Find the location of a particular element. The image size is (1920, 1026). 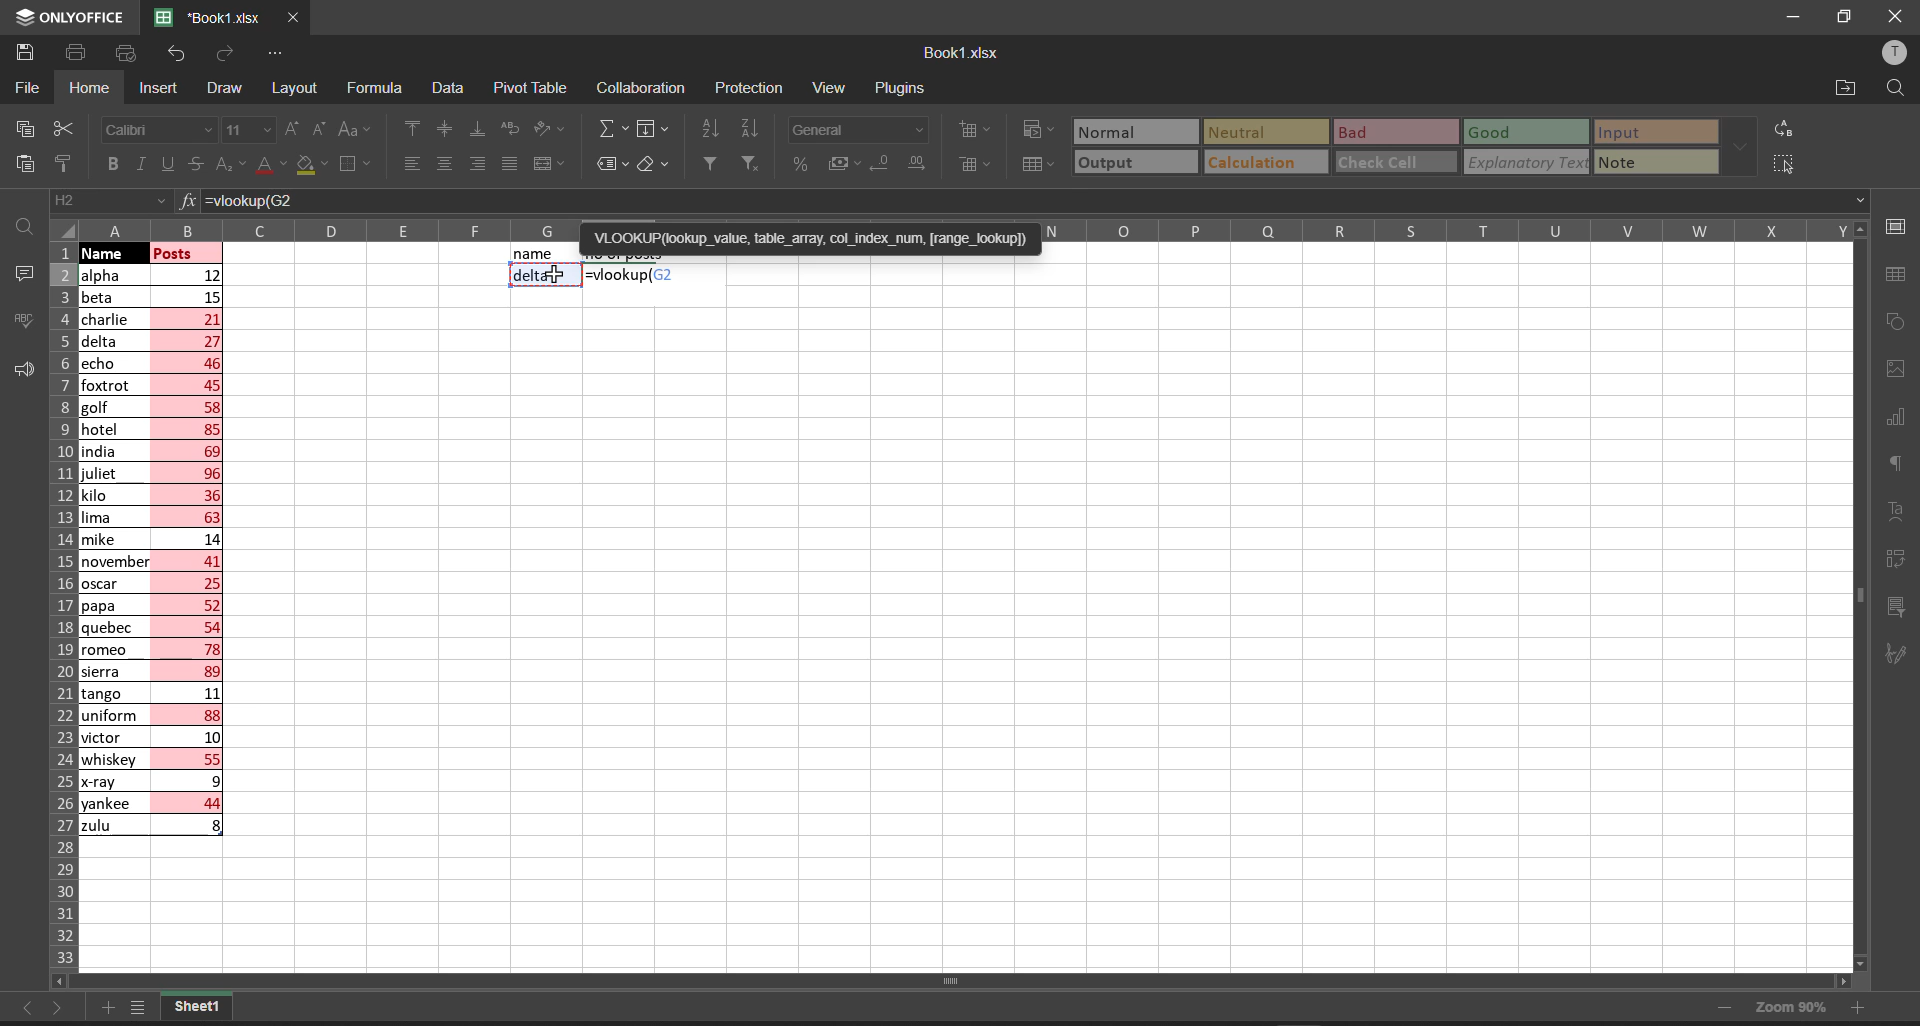

strikethrough is located at coordinates (196, 166).